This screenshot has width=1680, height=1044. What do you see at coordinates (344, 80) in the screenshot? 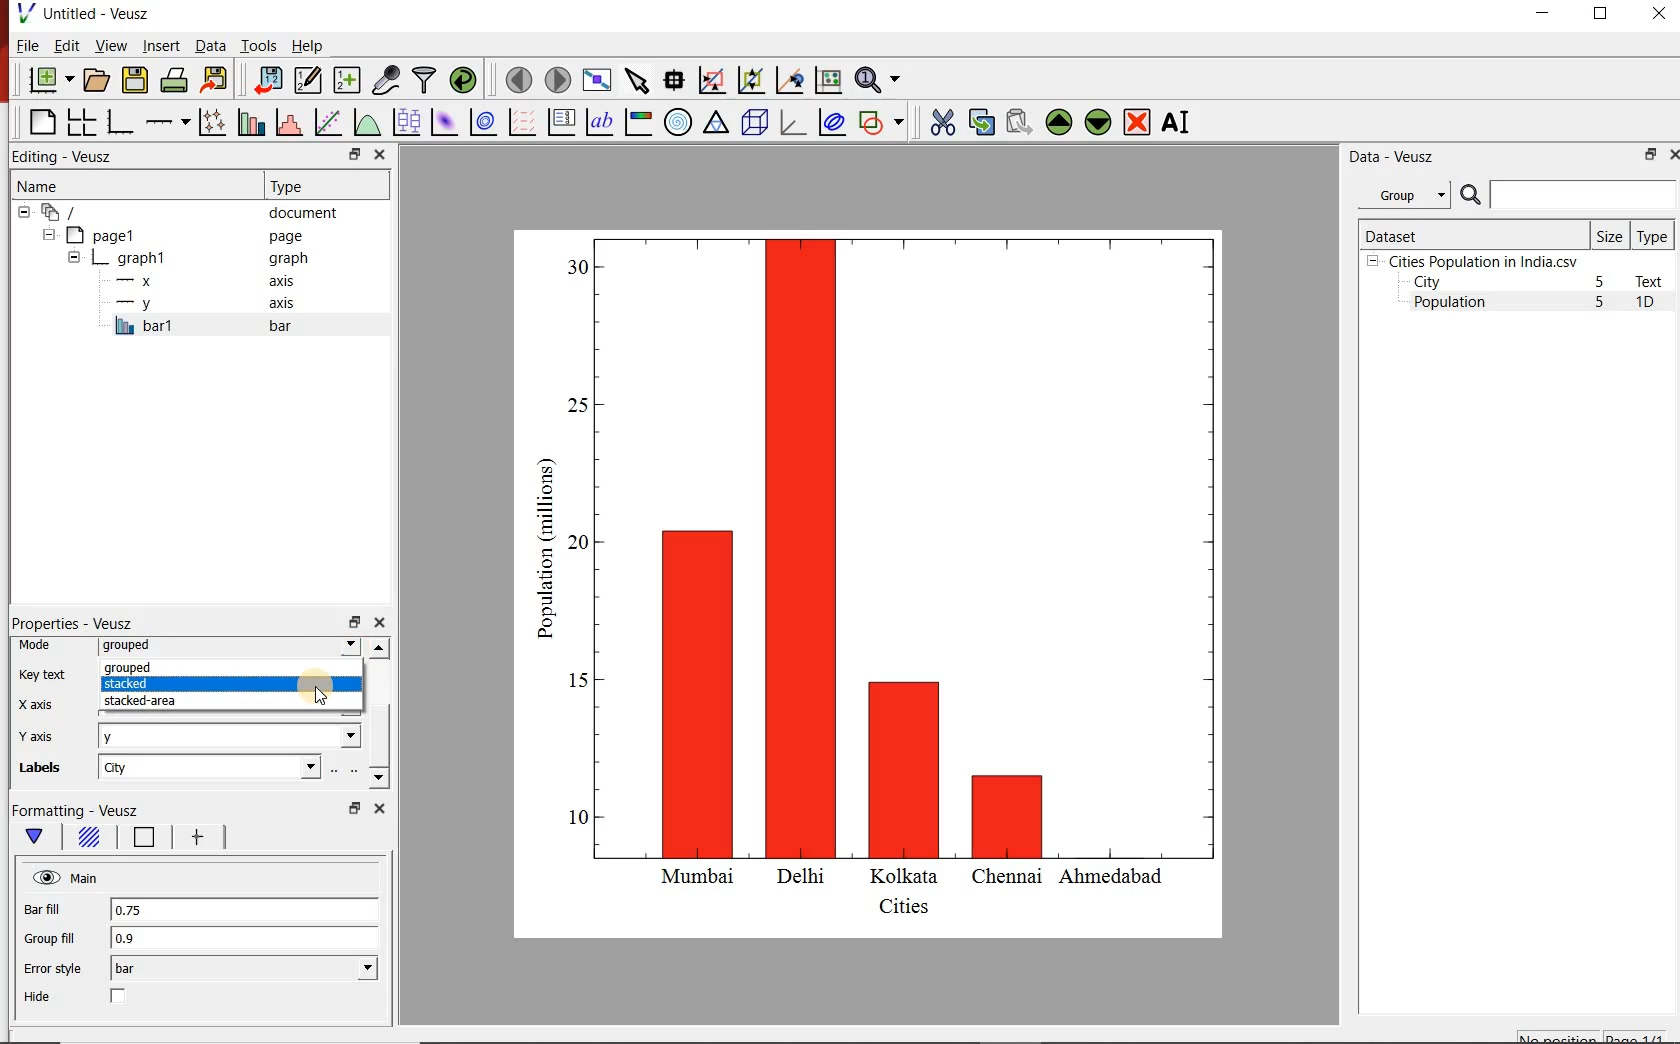
I see `create new datasets using available options` at bounding box center [344, 80].